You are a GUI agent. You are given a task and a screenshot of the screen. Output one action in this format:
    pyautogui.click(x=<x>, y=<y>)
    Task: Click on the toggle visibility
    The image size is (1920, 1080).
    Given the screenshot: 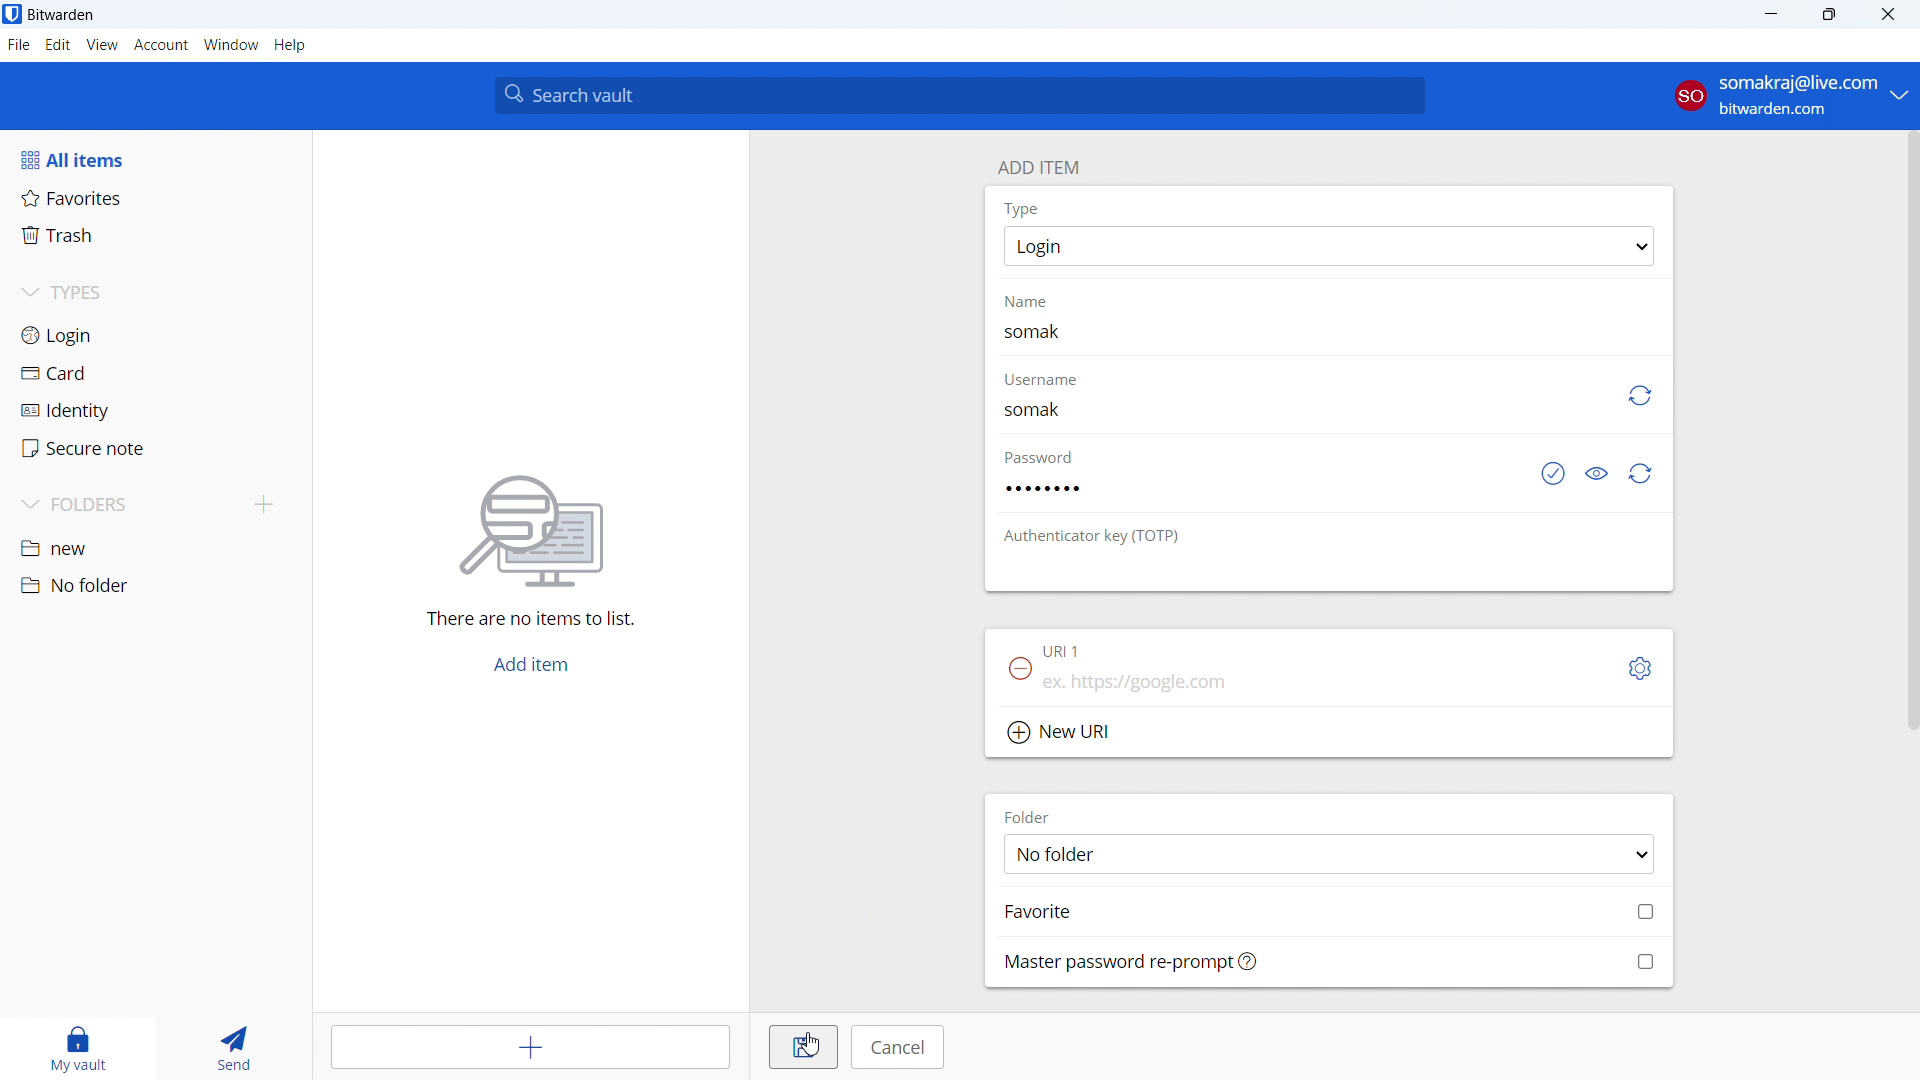 What is the action you would take?
    pyautogui.click(x=1596, y=475)
    